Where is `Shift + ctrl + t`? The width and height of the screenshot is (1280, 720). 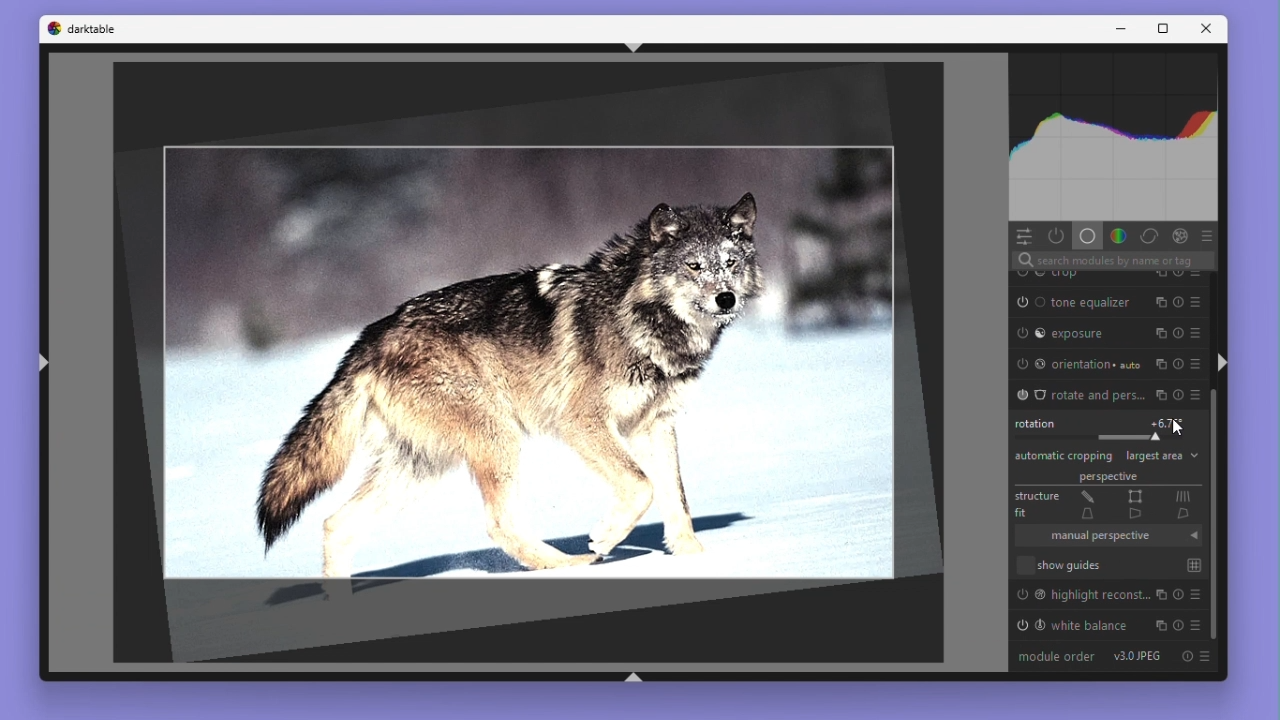 Shift + ctrl + t is located at coordinates (633, 47).